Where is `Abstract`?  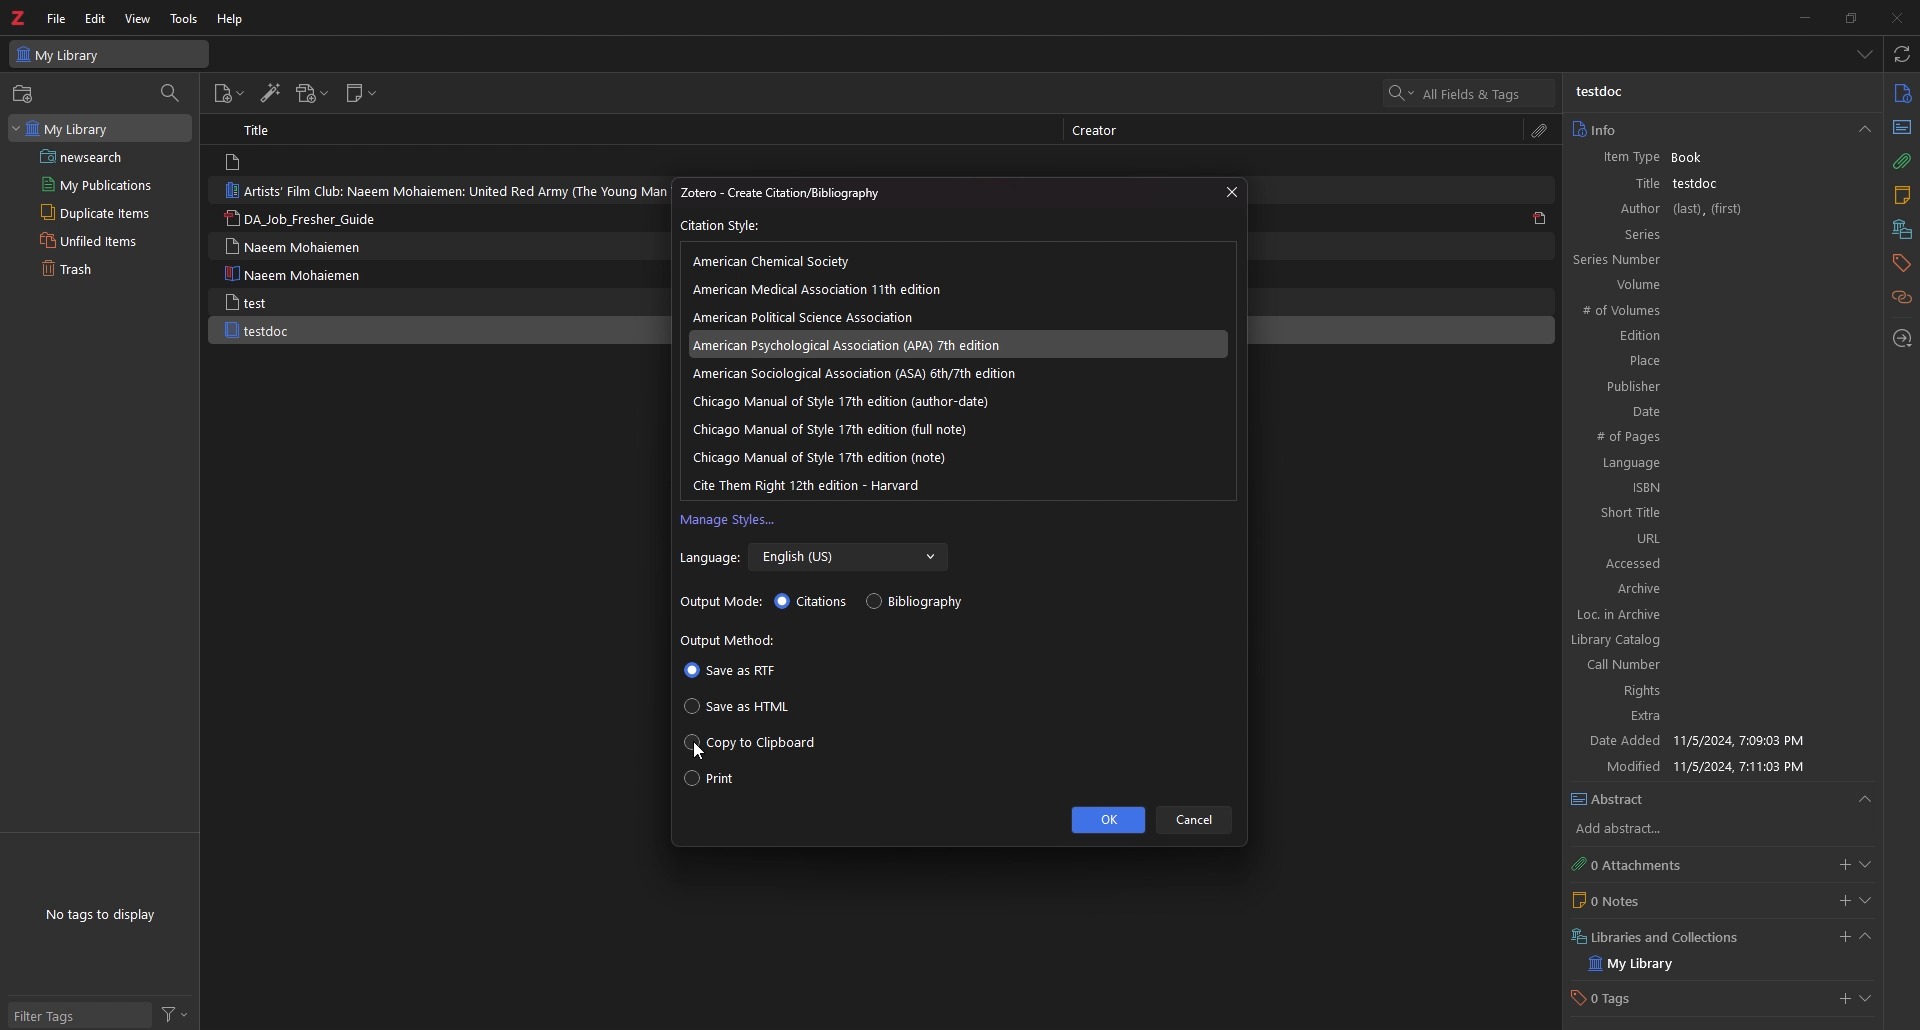
Abstract is located at coordinates (1722, 800).